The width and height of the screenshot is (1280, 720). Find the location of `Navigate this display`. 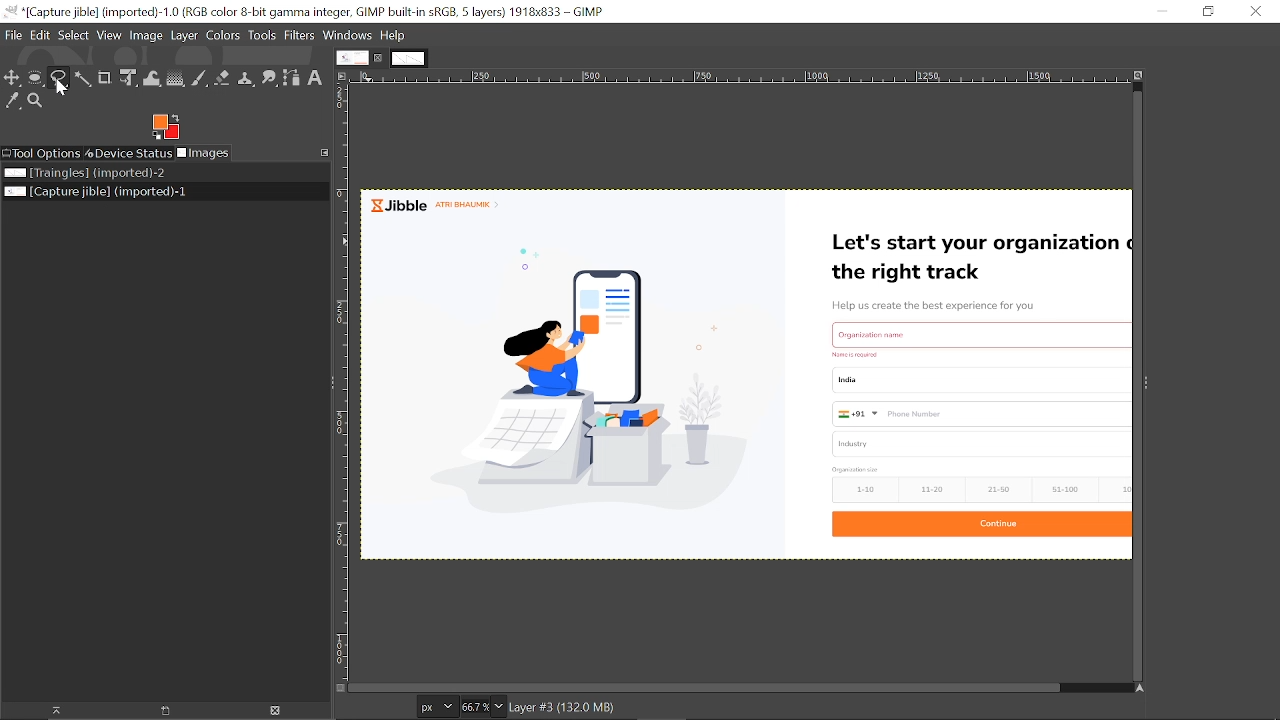

Navigate this display is located at coordinates (1141, 688).